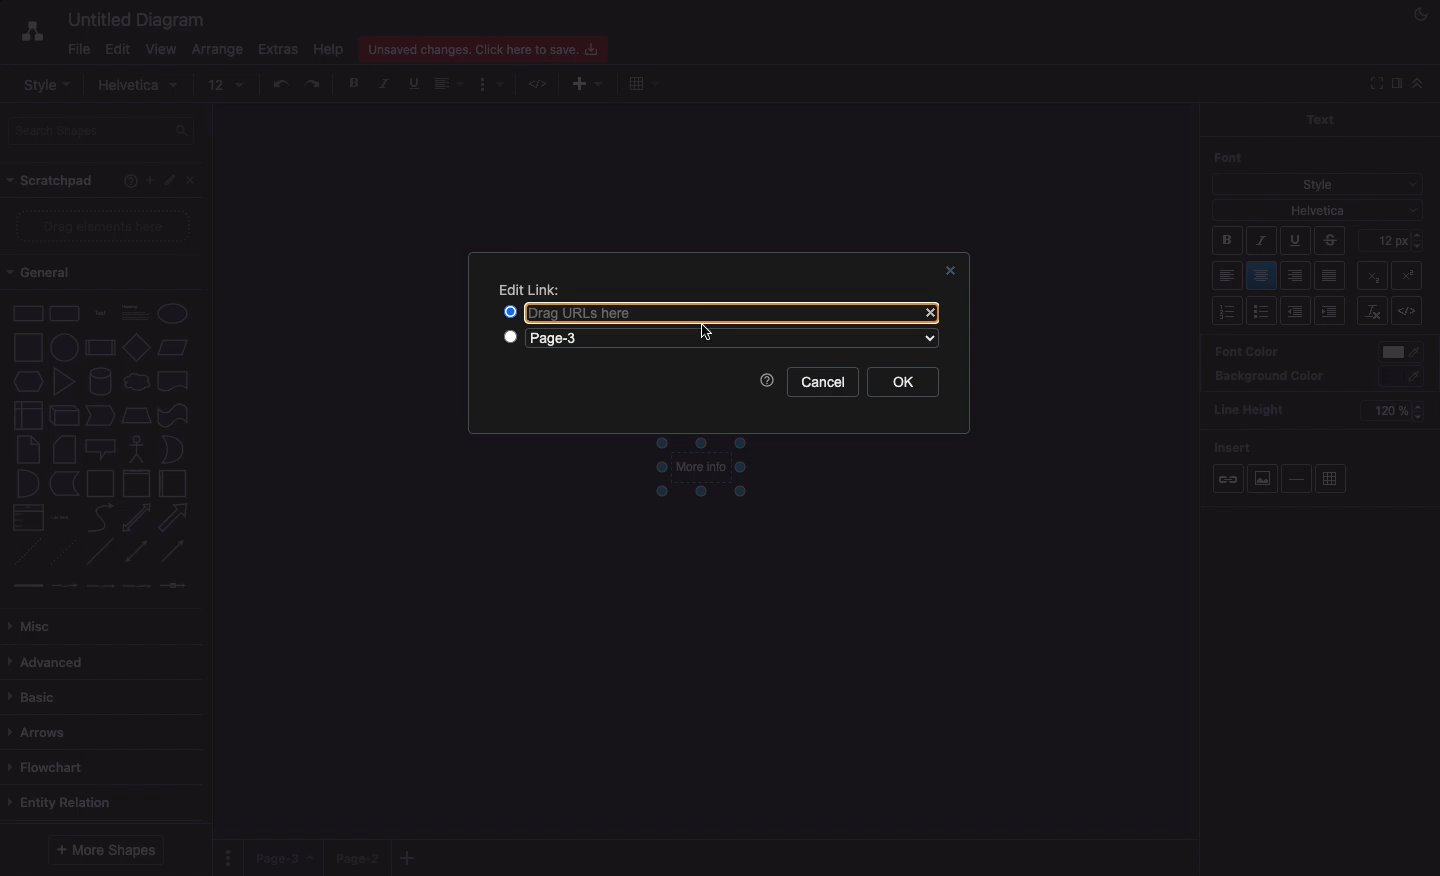 The image size is (1440, 876). What do you see at coordinates (100, 415) in the screenshot?
I see `step` at bounding box center [100, 415].